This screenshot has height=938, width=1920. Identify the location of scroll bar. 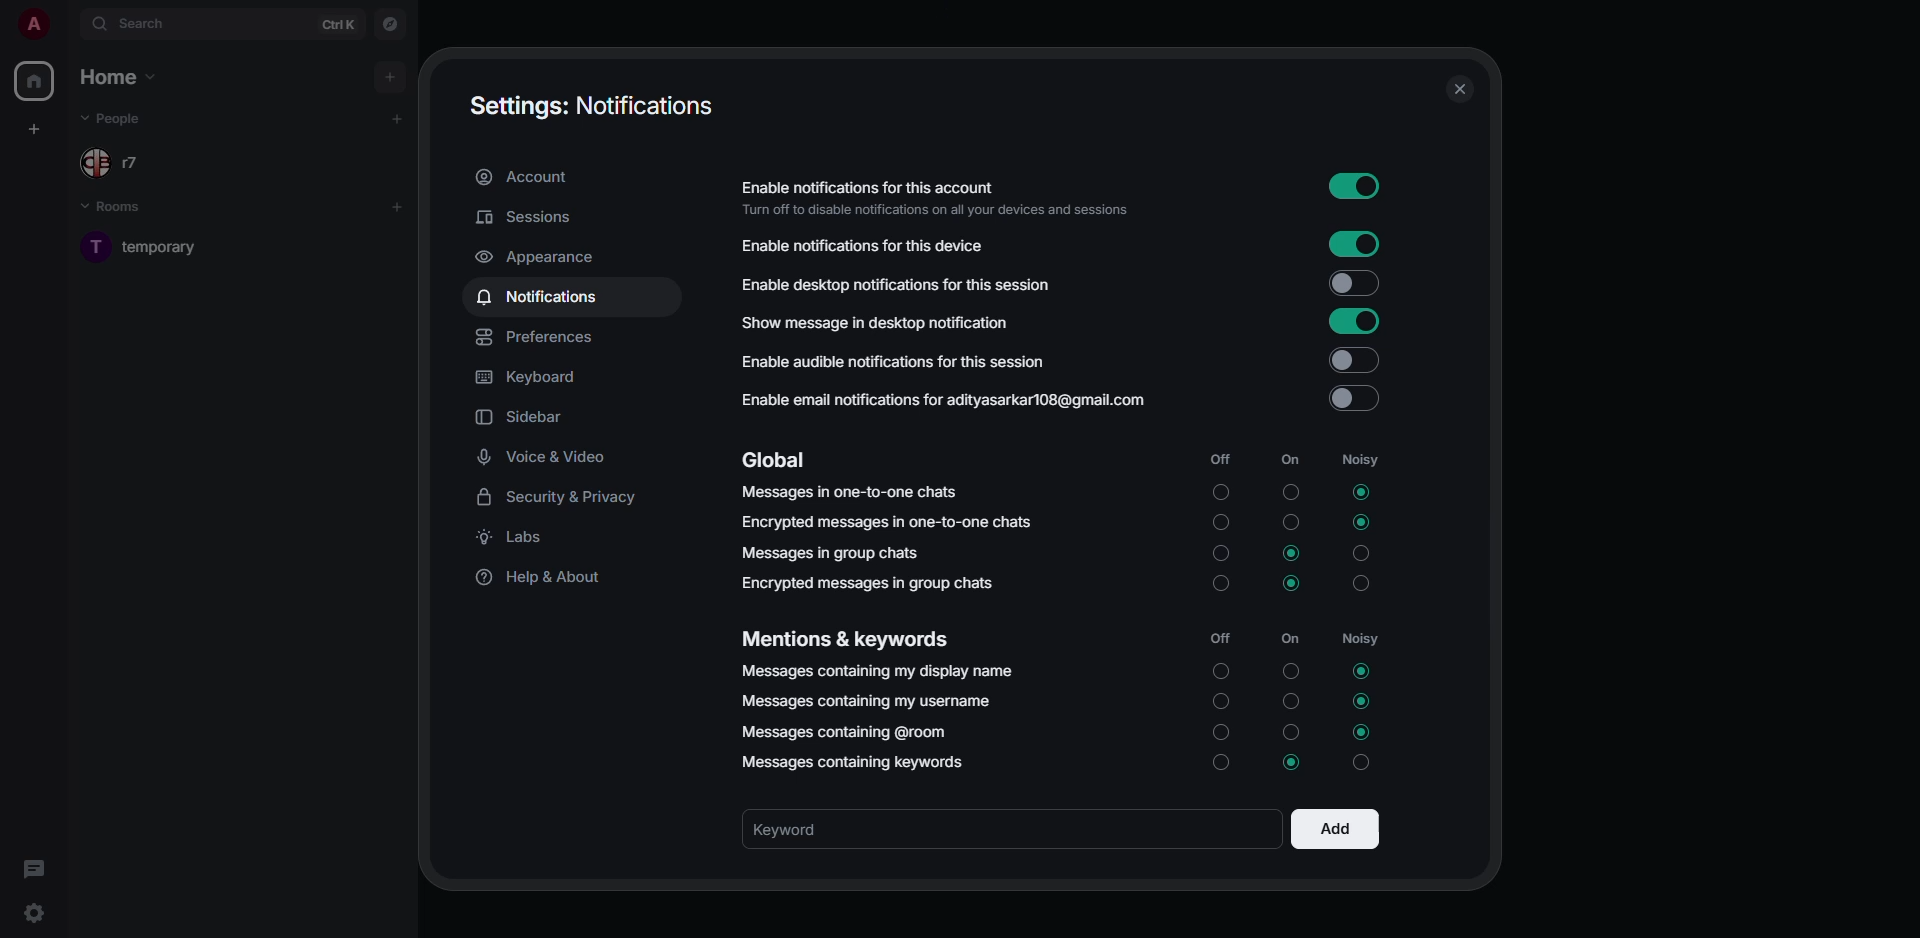
(1483, 377).